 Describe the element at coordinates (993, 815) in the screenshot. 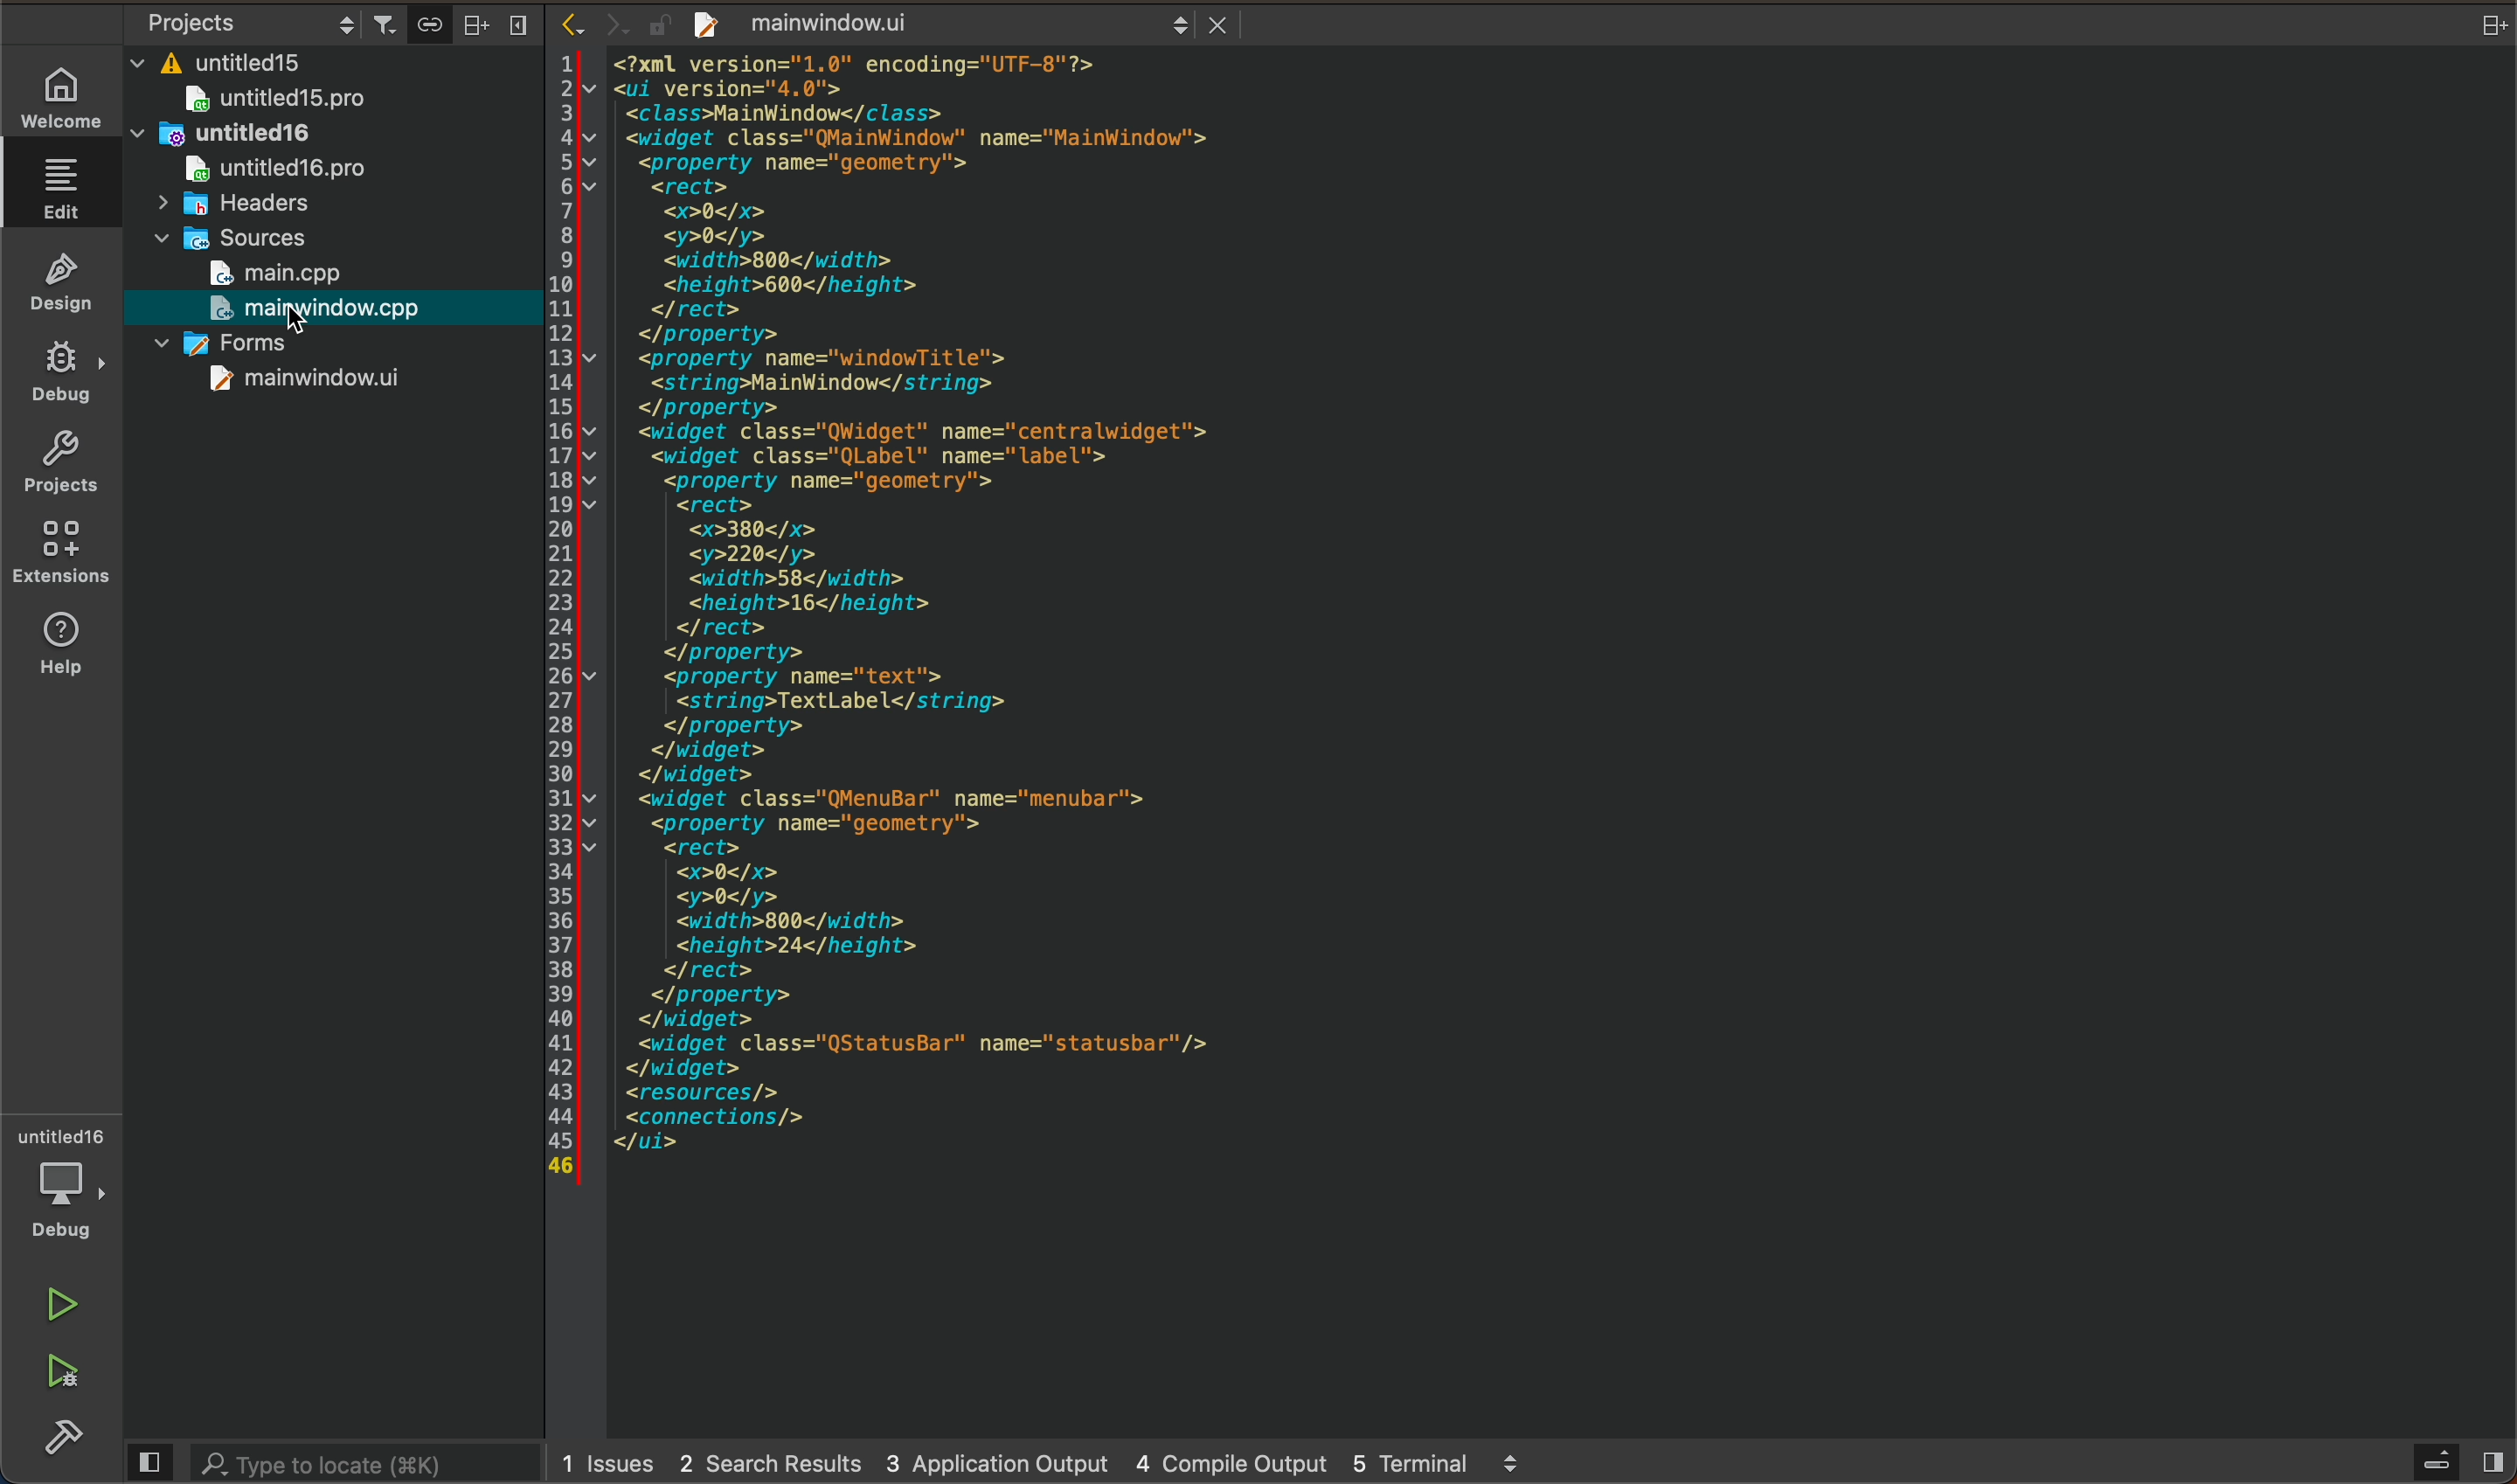

I see `16 <widget class="QWidget" name="centralwidget™>
17 <widget class="QLabel" name="1label">
18 <property name="geometry">

19 <rect>

20 <x>380</x>

21 <y>220</y>

22 <width>58</width>

23 <height>16</height>

24 </rect>

25 </property>

26 <property name="text">

27 <string>TextLabel</string>

28 </property>

29 </widget>

30 </widget>

Bi) <widget class="QMenuBar" name='"menubar">
32 <property name="geometry">

33 <rect>

34 <x>0</x>

85! <y>0</y>

36 <width>800</width>

Bill <height>24</height>

38 </rect>

39 </property>

40 </widget>

41 <widget class="QStatusBar" name="statusbar"/>
42 </widget>

x) <resources/>

44 <connections/>

45  </ui>

46` at that location.